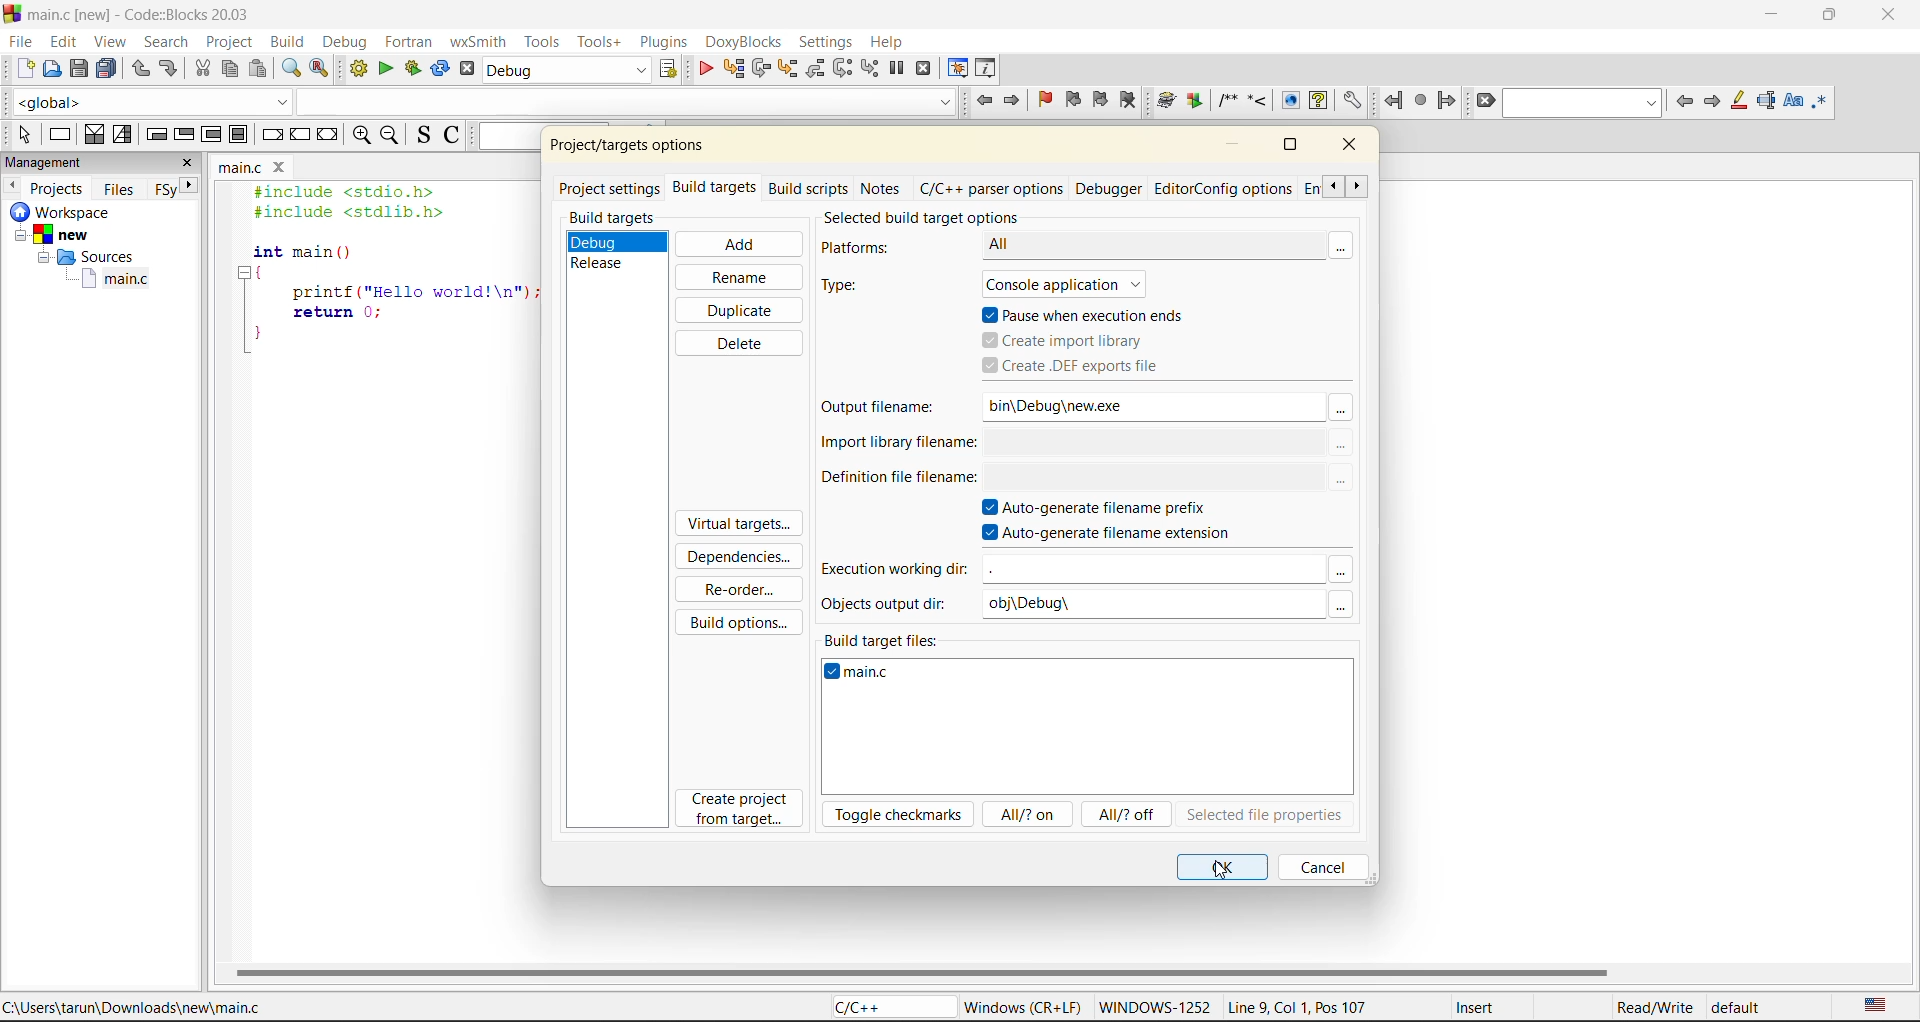 The image size is (1920, 1022). Describe the element at coordinates (898, 68) in the screenshot. I see `break debugger` at that location.